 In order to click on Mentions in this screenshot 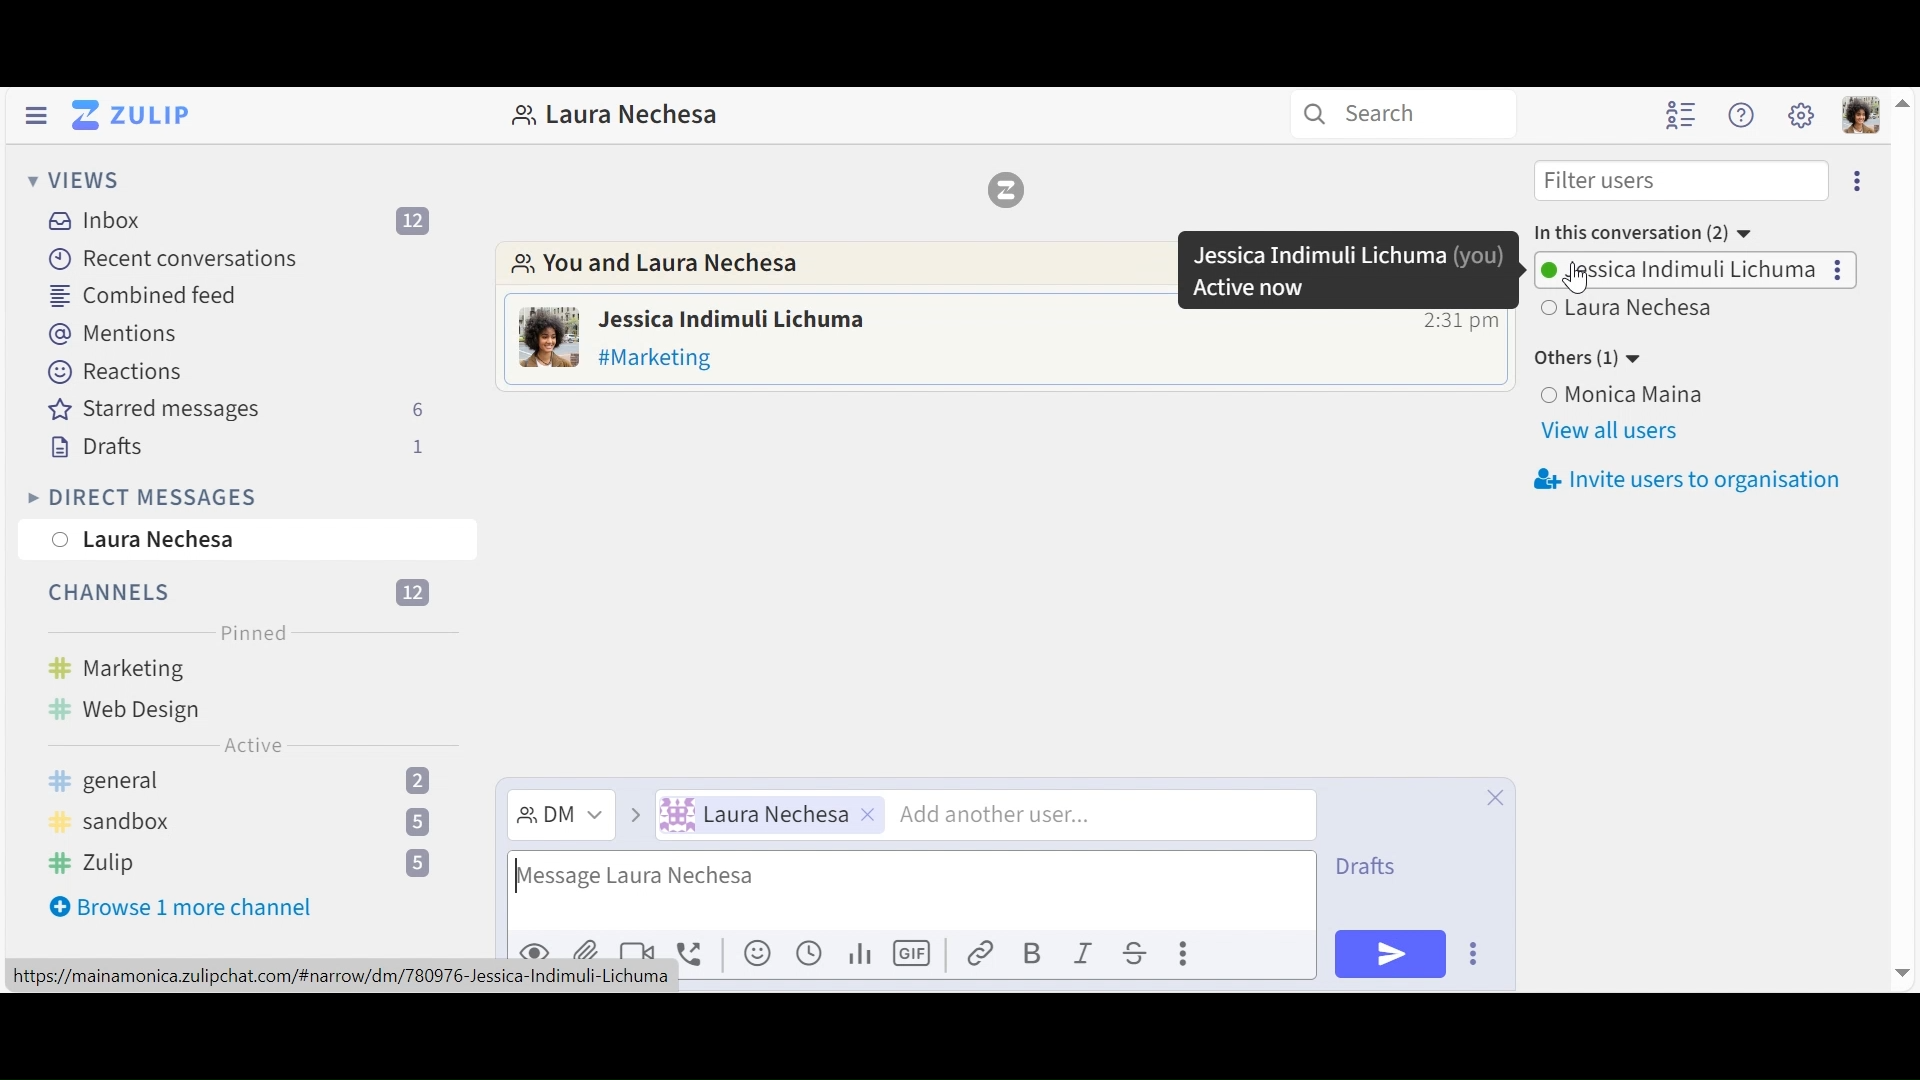, I will do `click(109, 332)`.